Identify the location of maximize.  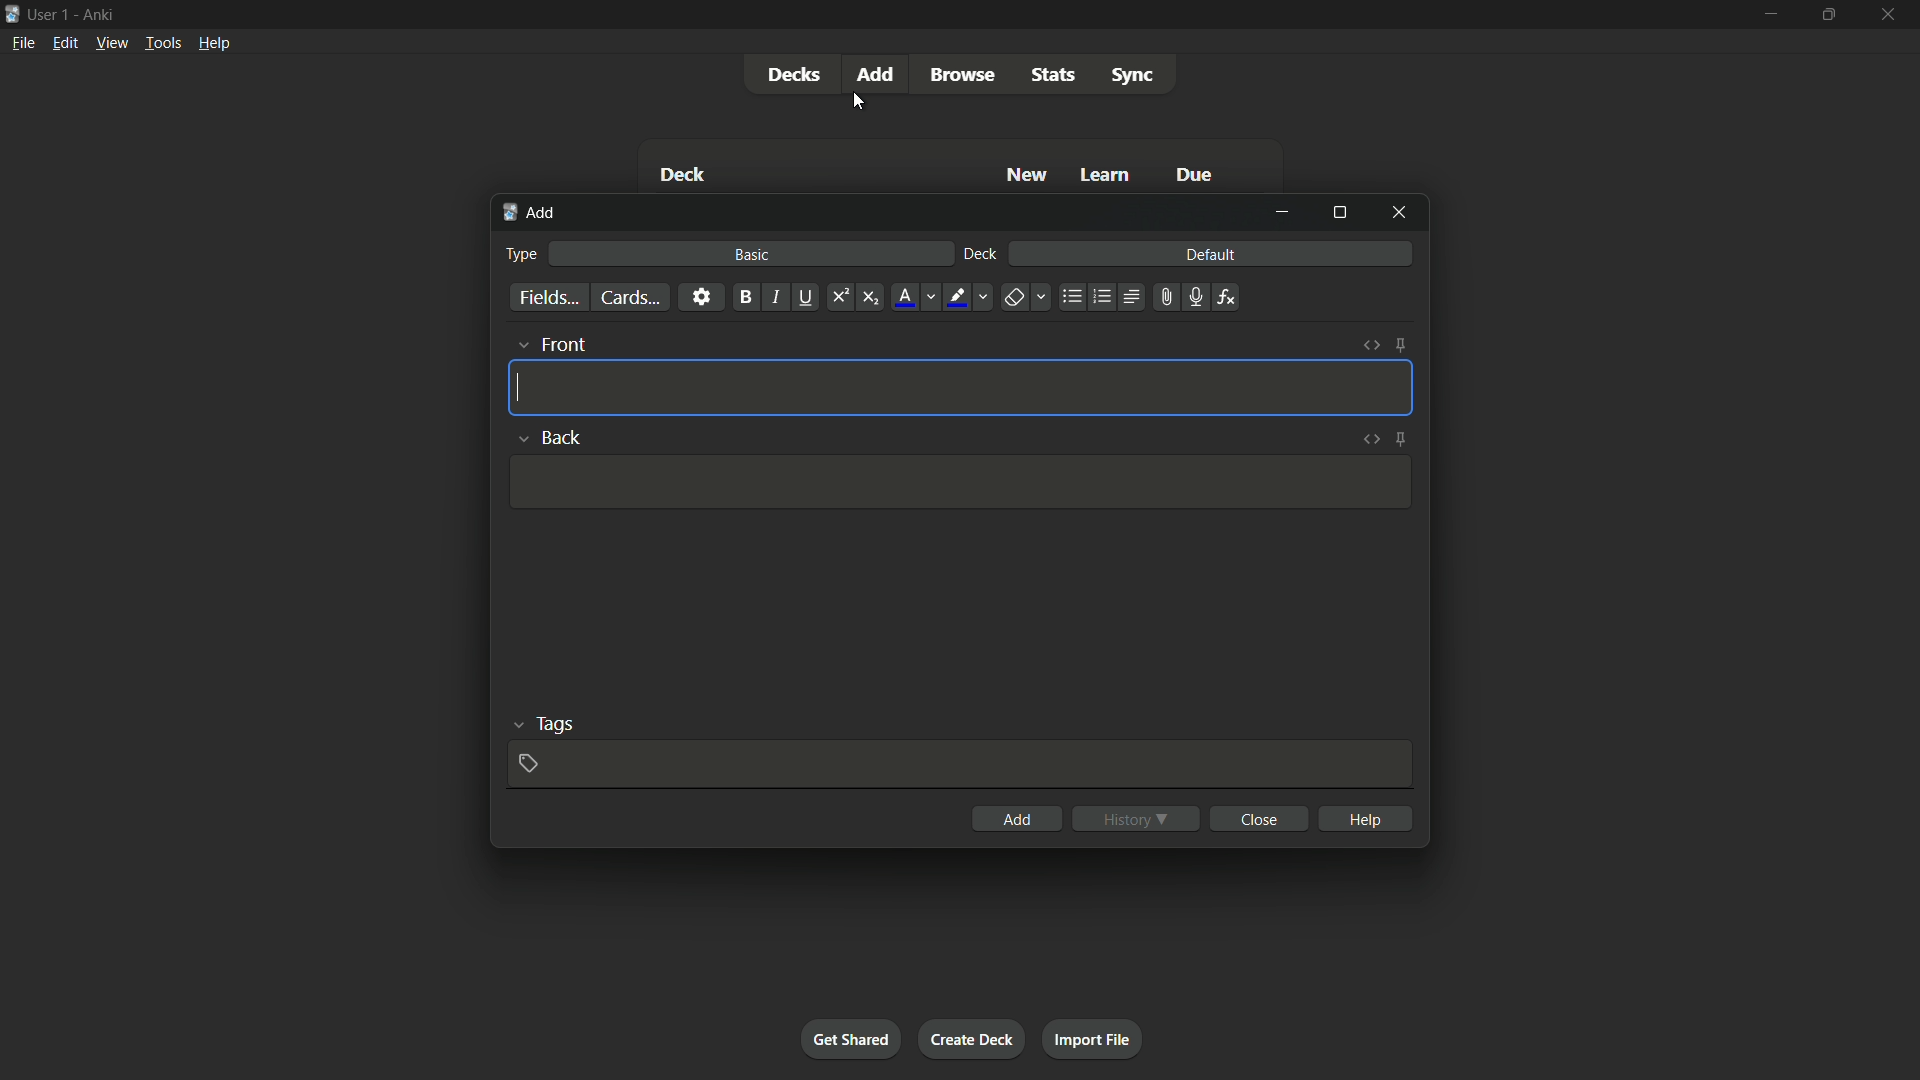
(1339, 212).